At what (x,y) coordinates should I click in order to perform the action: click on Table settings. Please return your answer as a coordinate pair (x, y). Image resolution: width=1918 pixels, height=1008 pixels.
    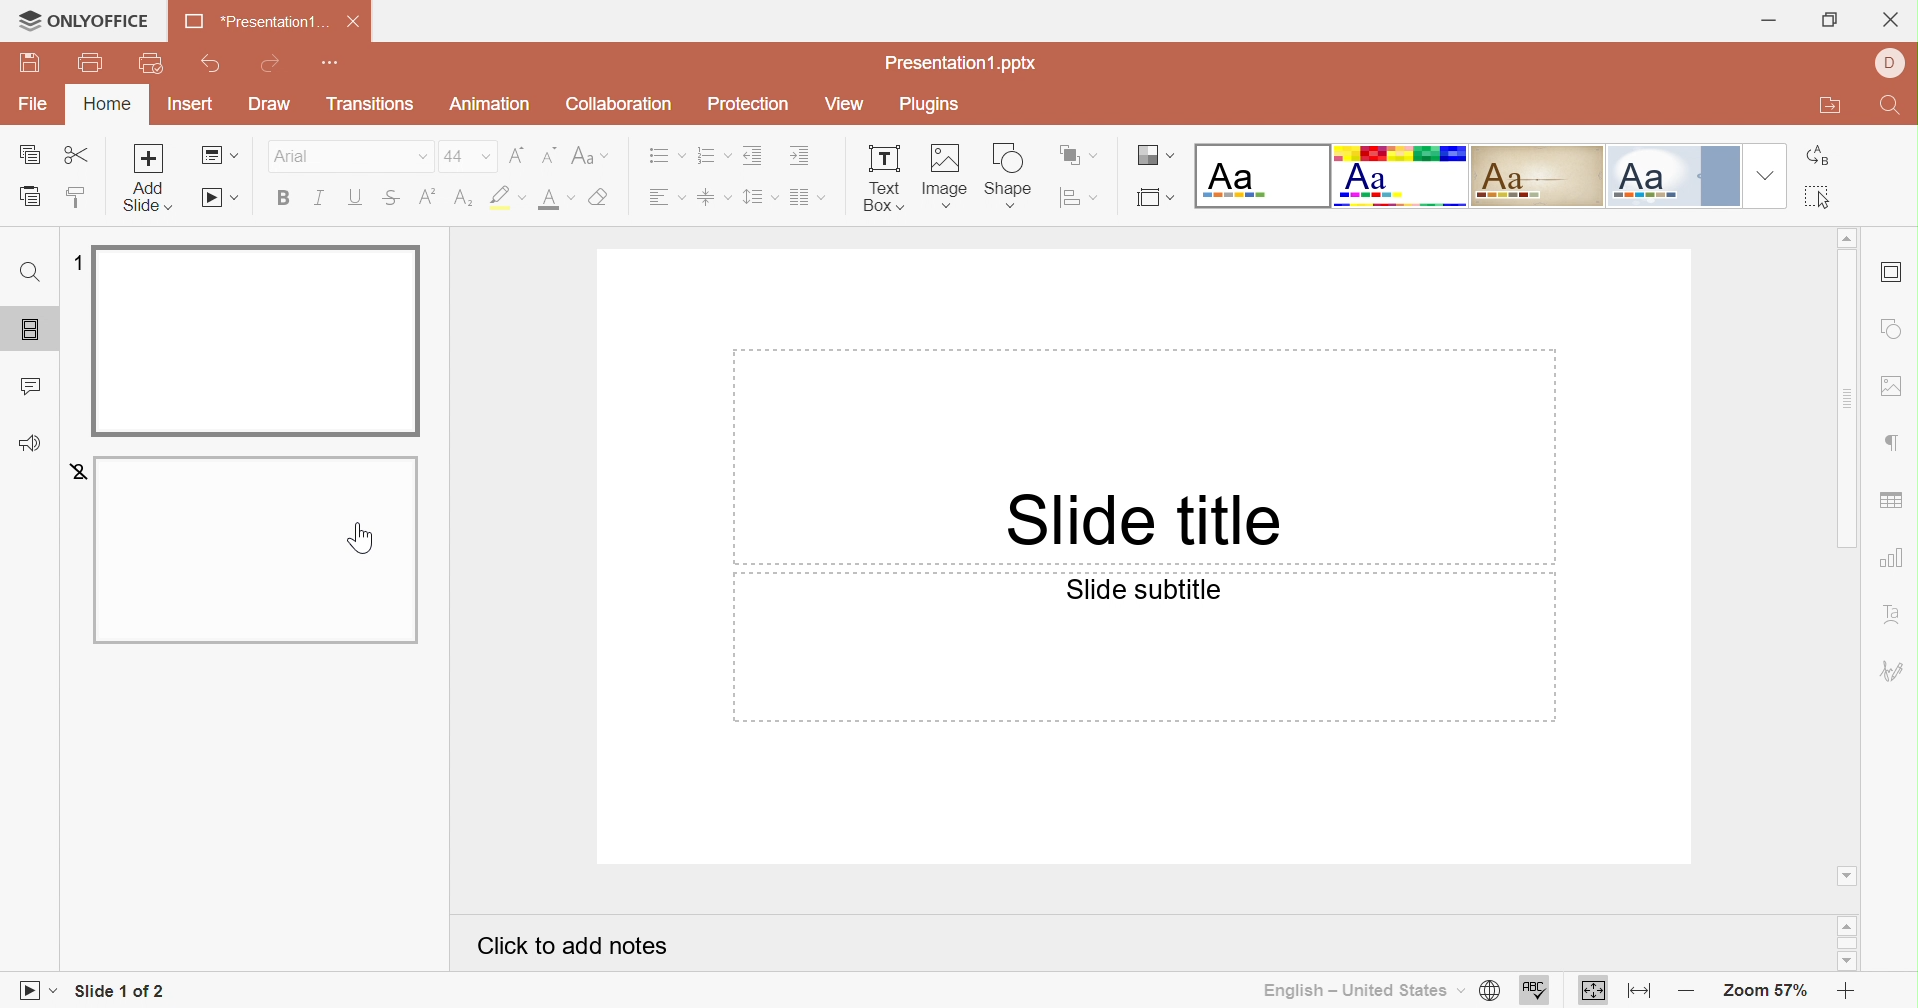
    Looking at the image, I should click on (1894, 501).